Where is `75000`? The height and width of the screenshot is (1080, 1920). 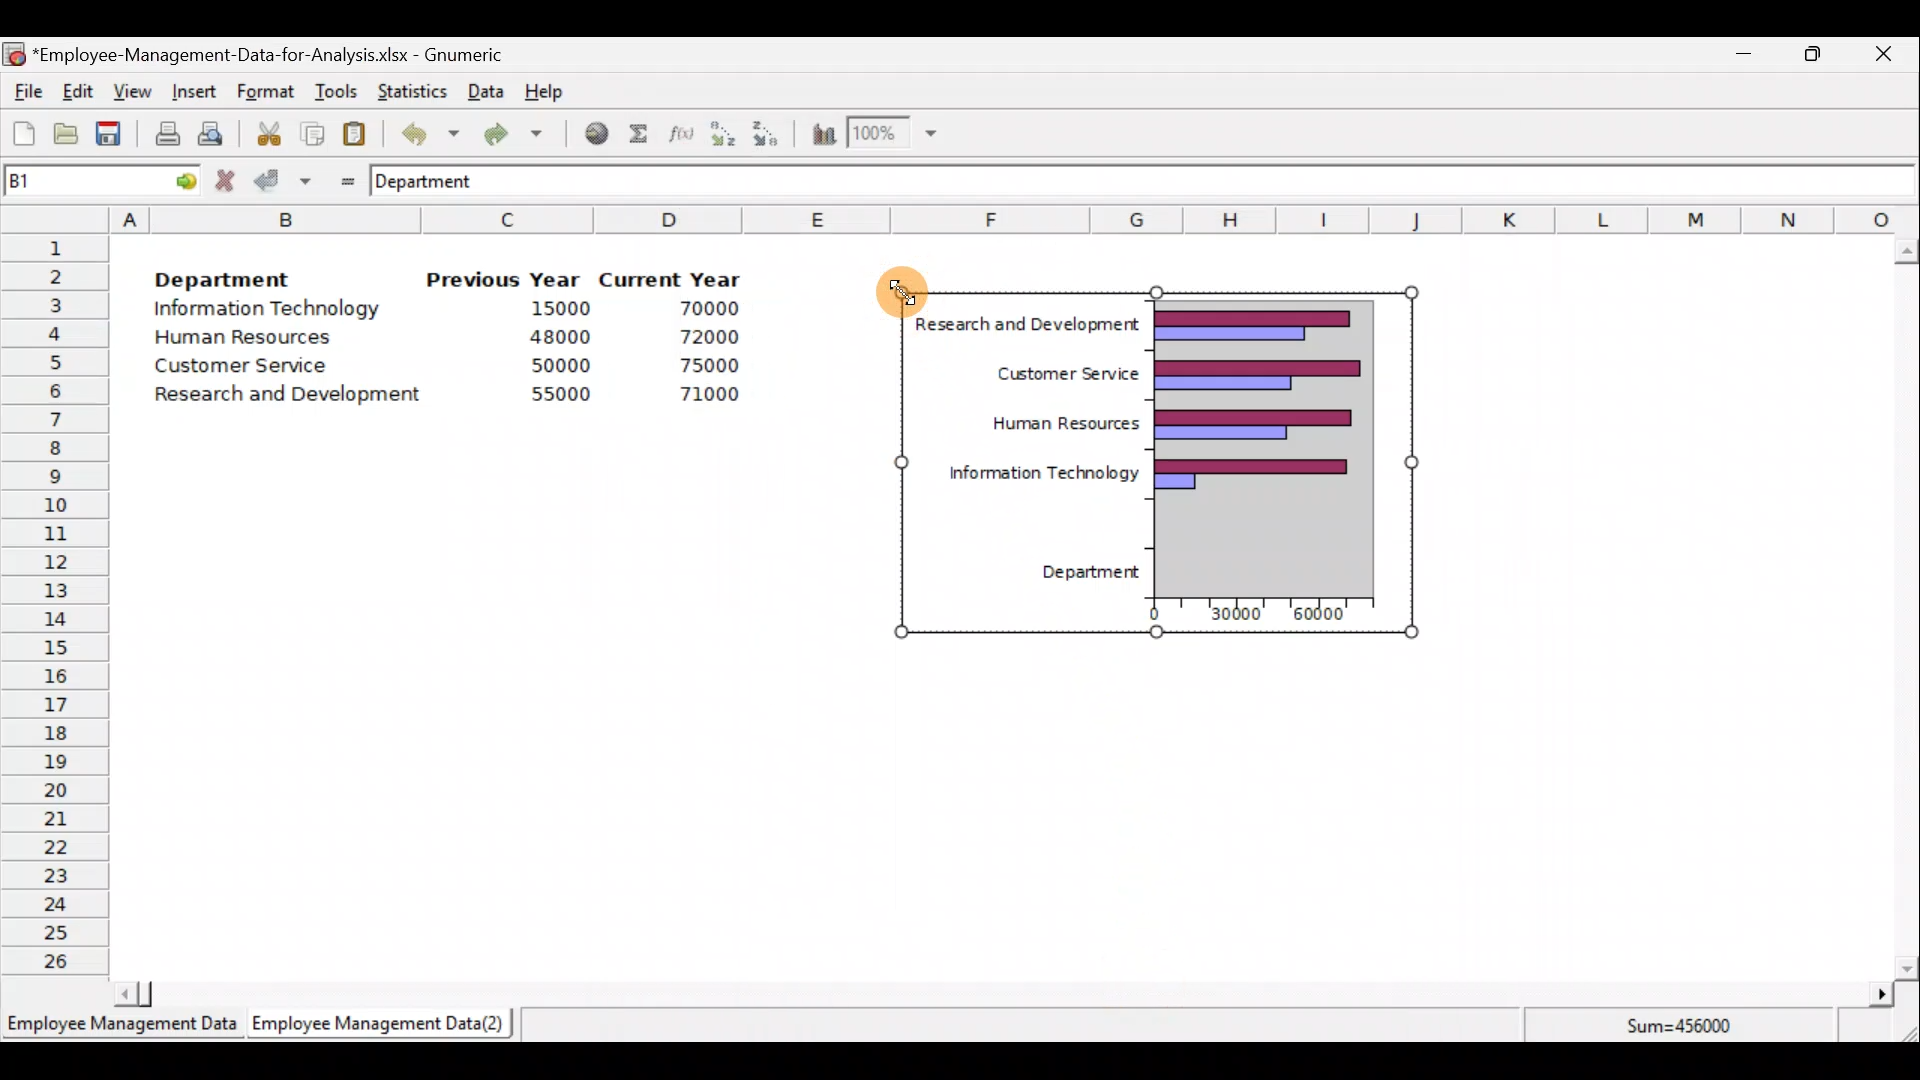
75000 is located at coordinates (697, 366).